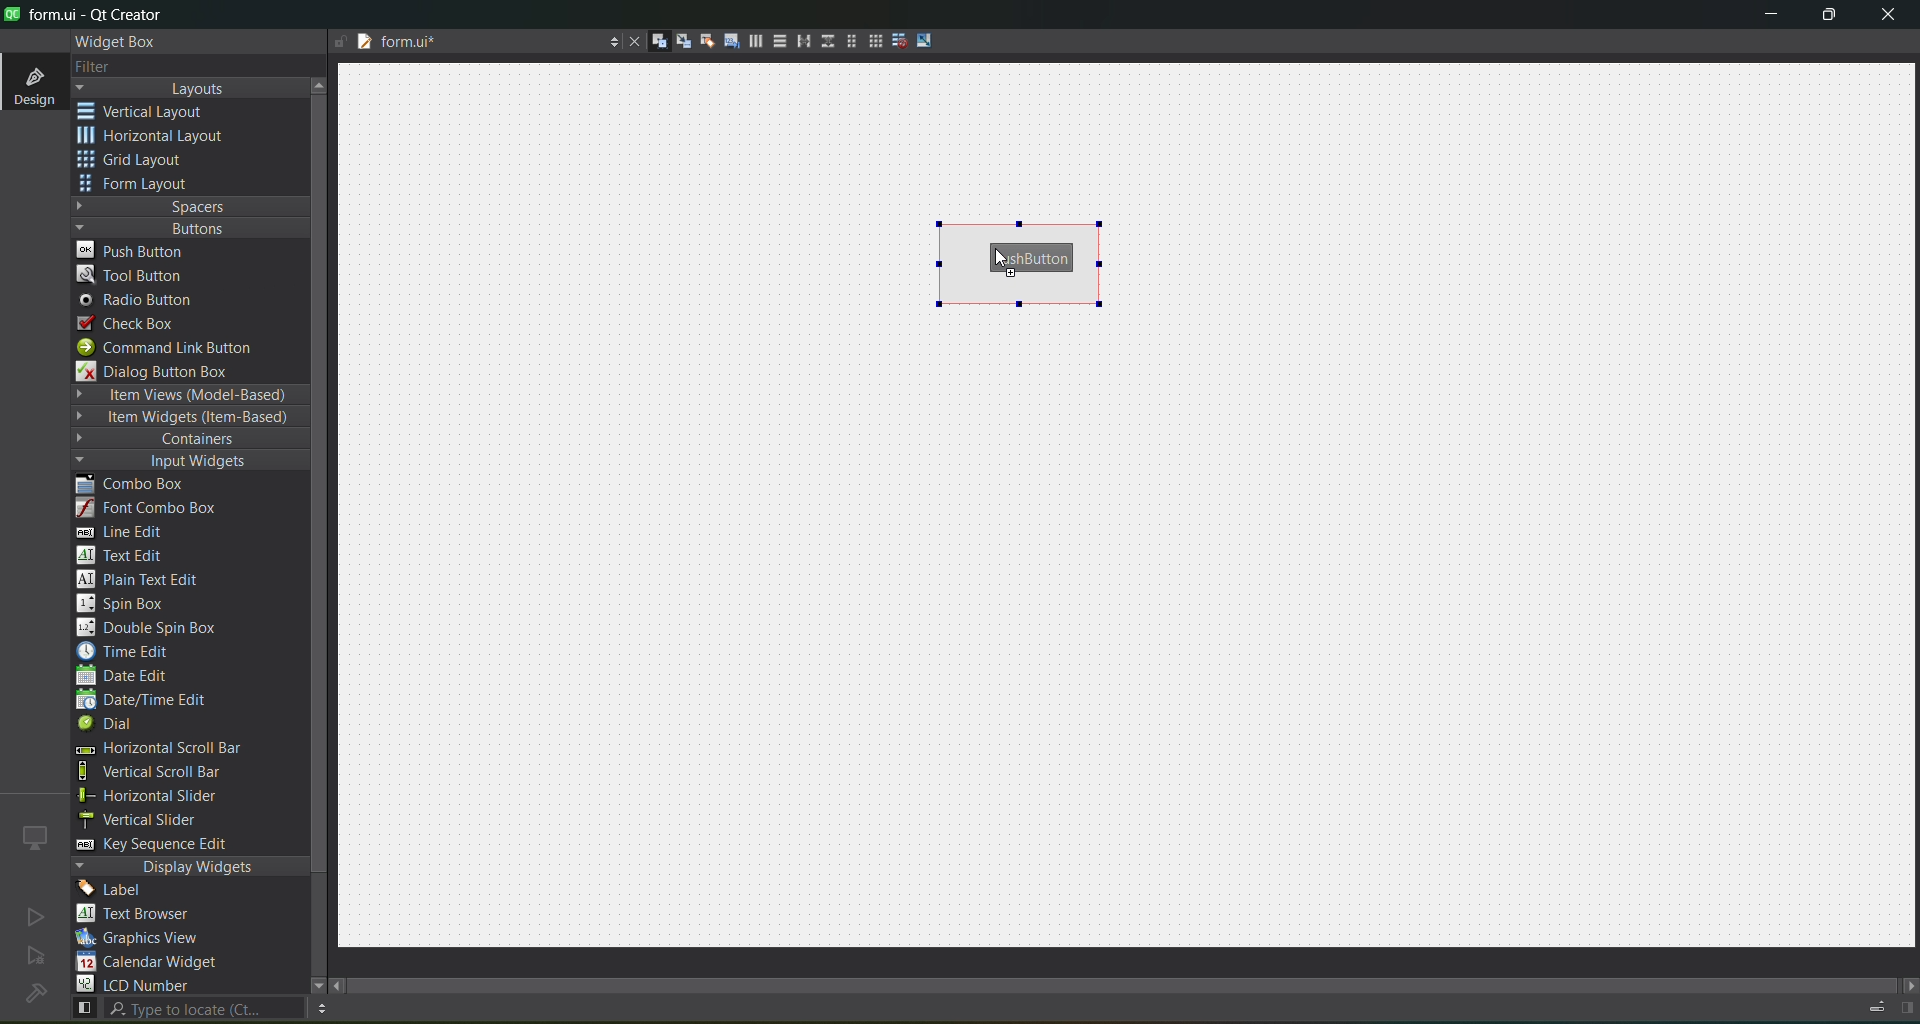  Describe the element at coordinates (188, 396) in the screenshot. I see `item views` at that location.